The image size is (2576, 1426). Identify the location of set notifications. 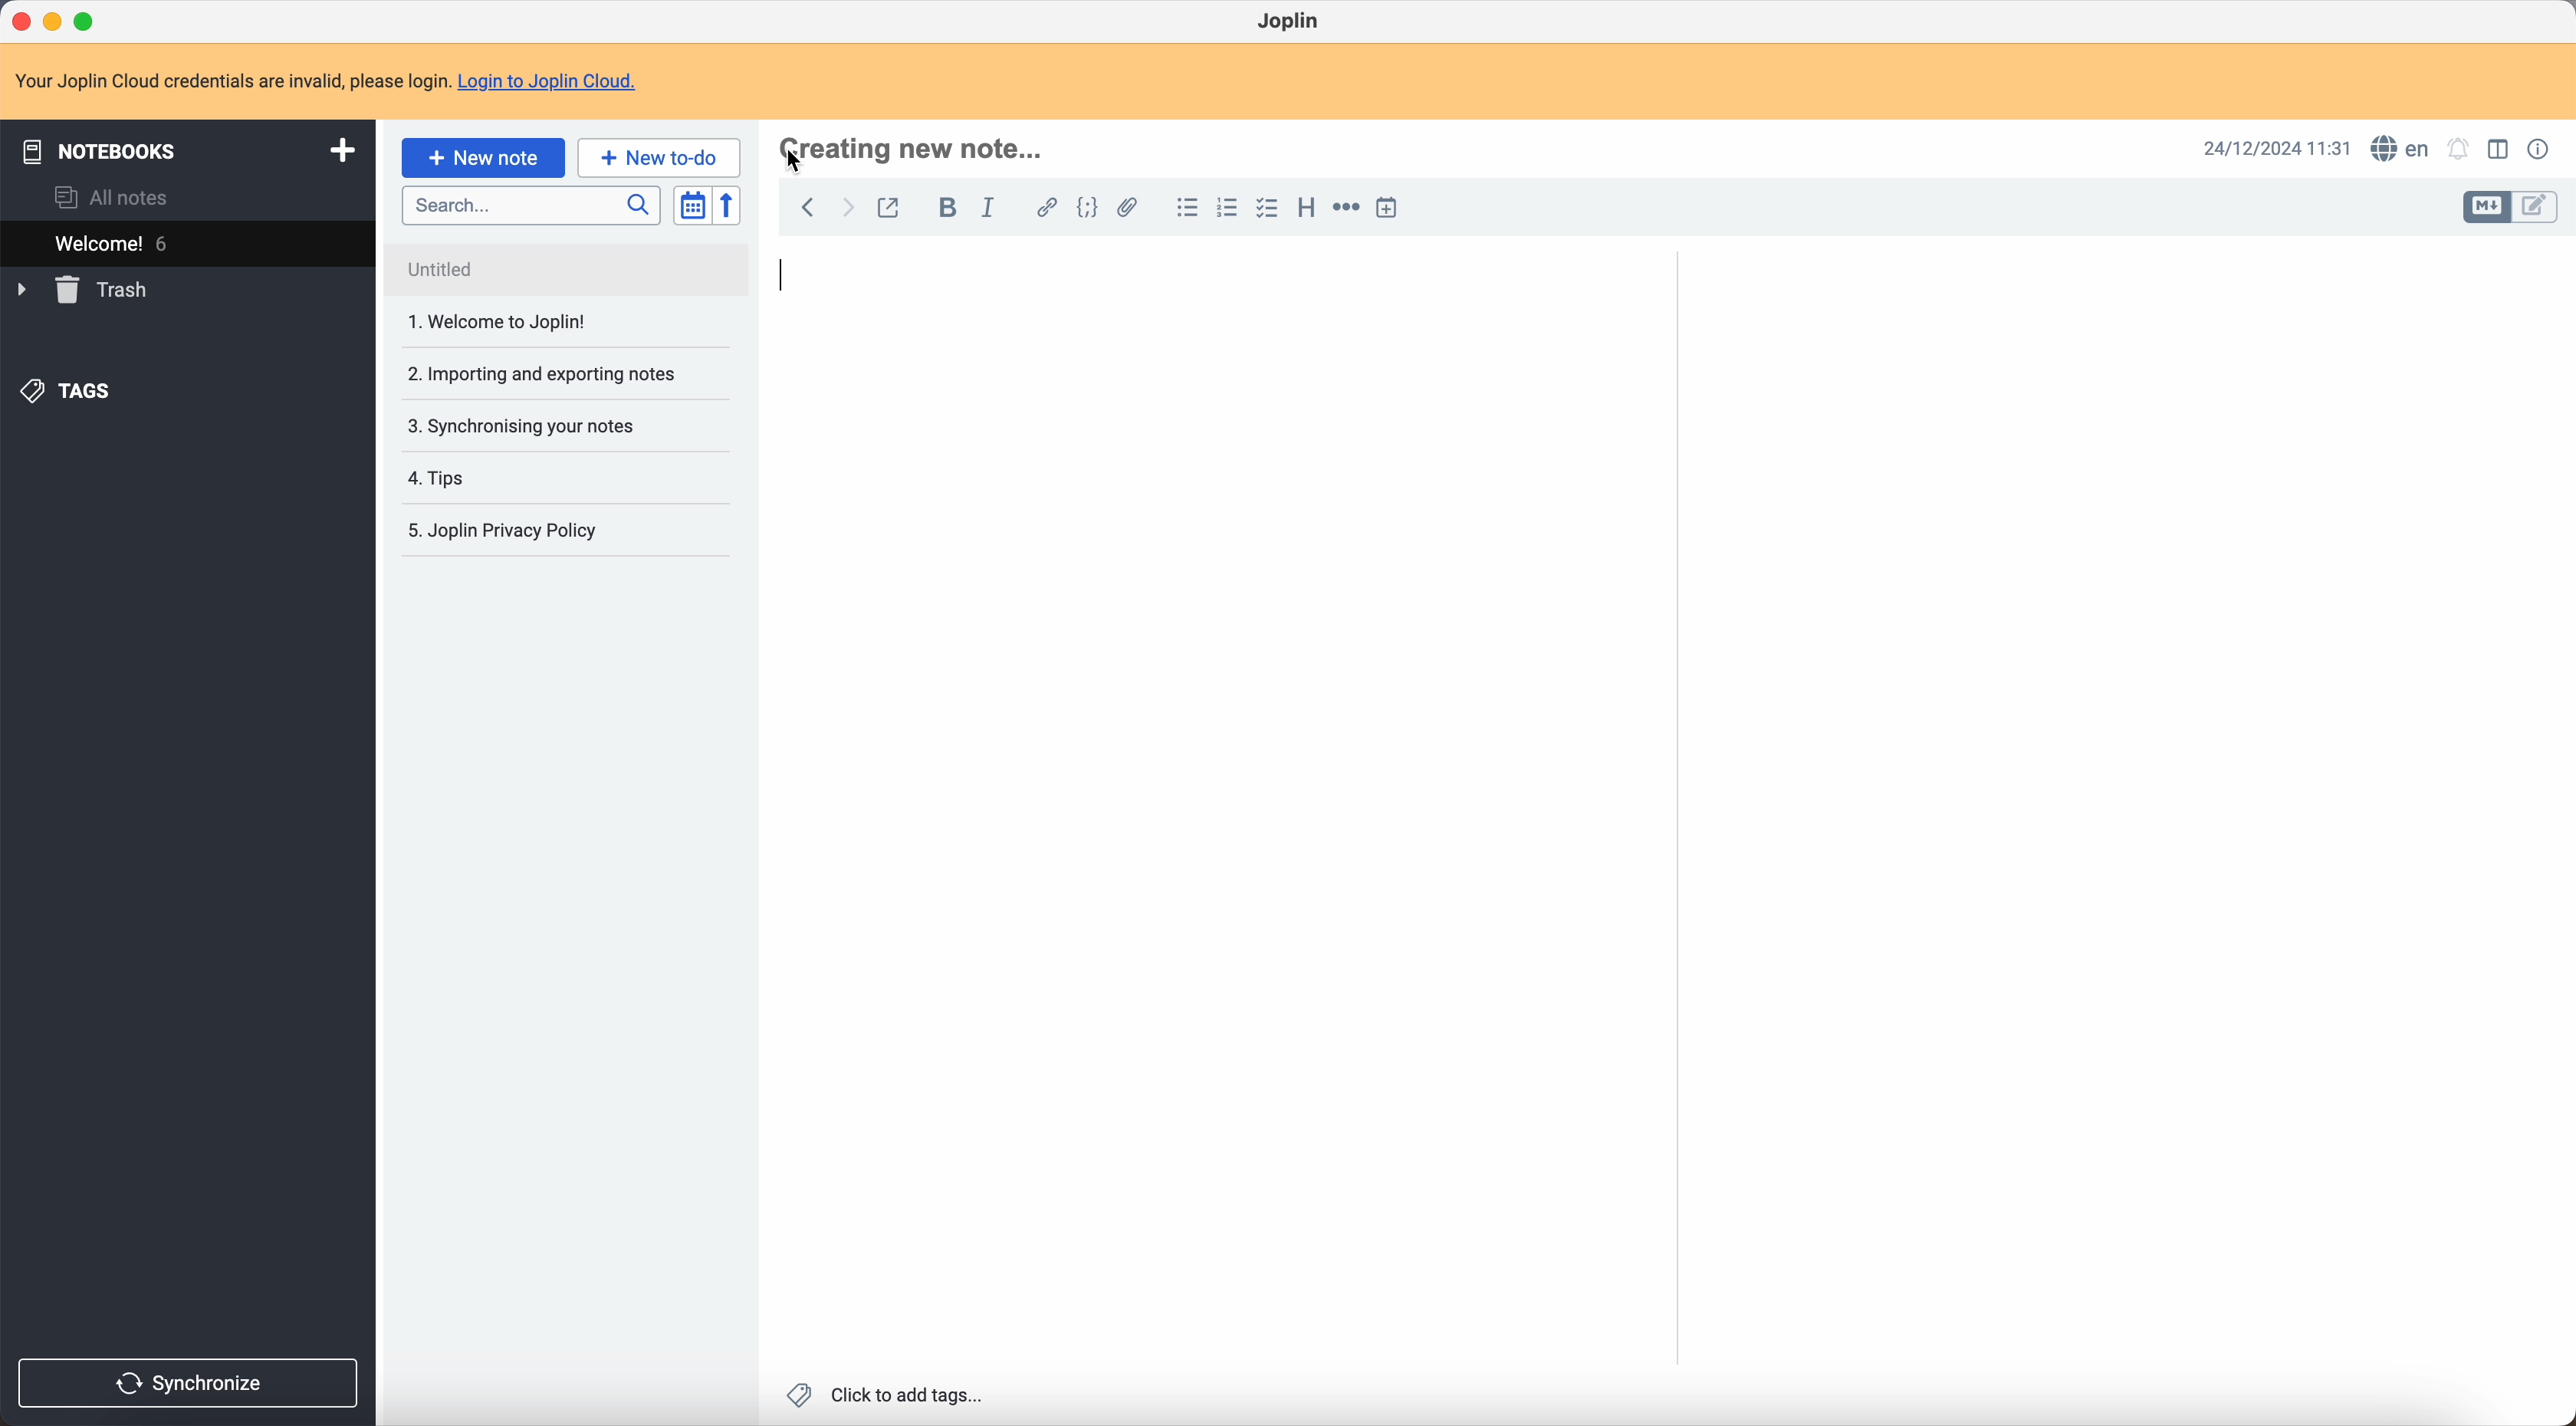
(2459, 149).